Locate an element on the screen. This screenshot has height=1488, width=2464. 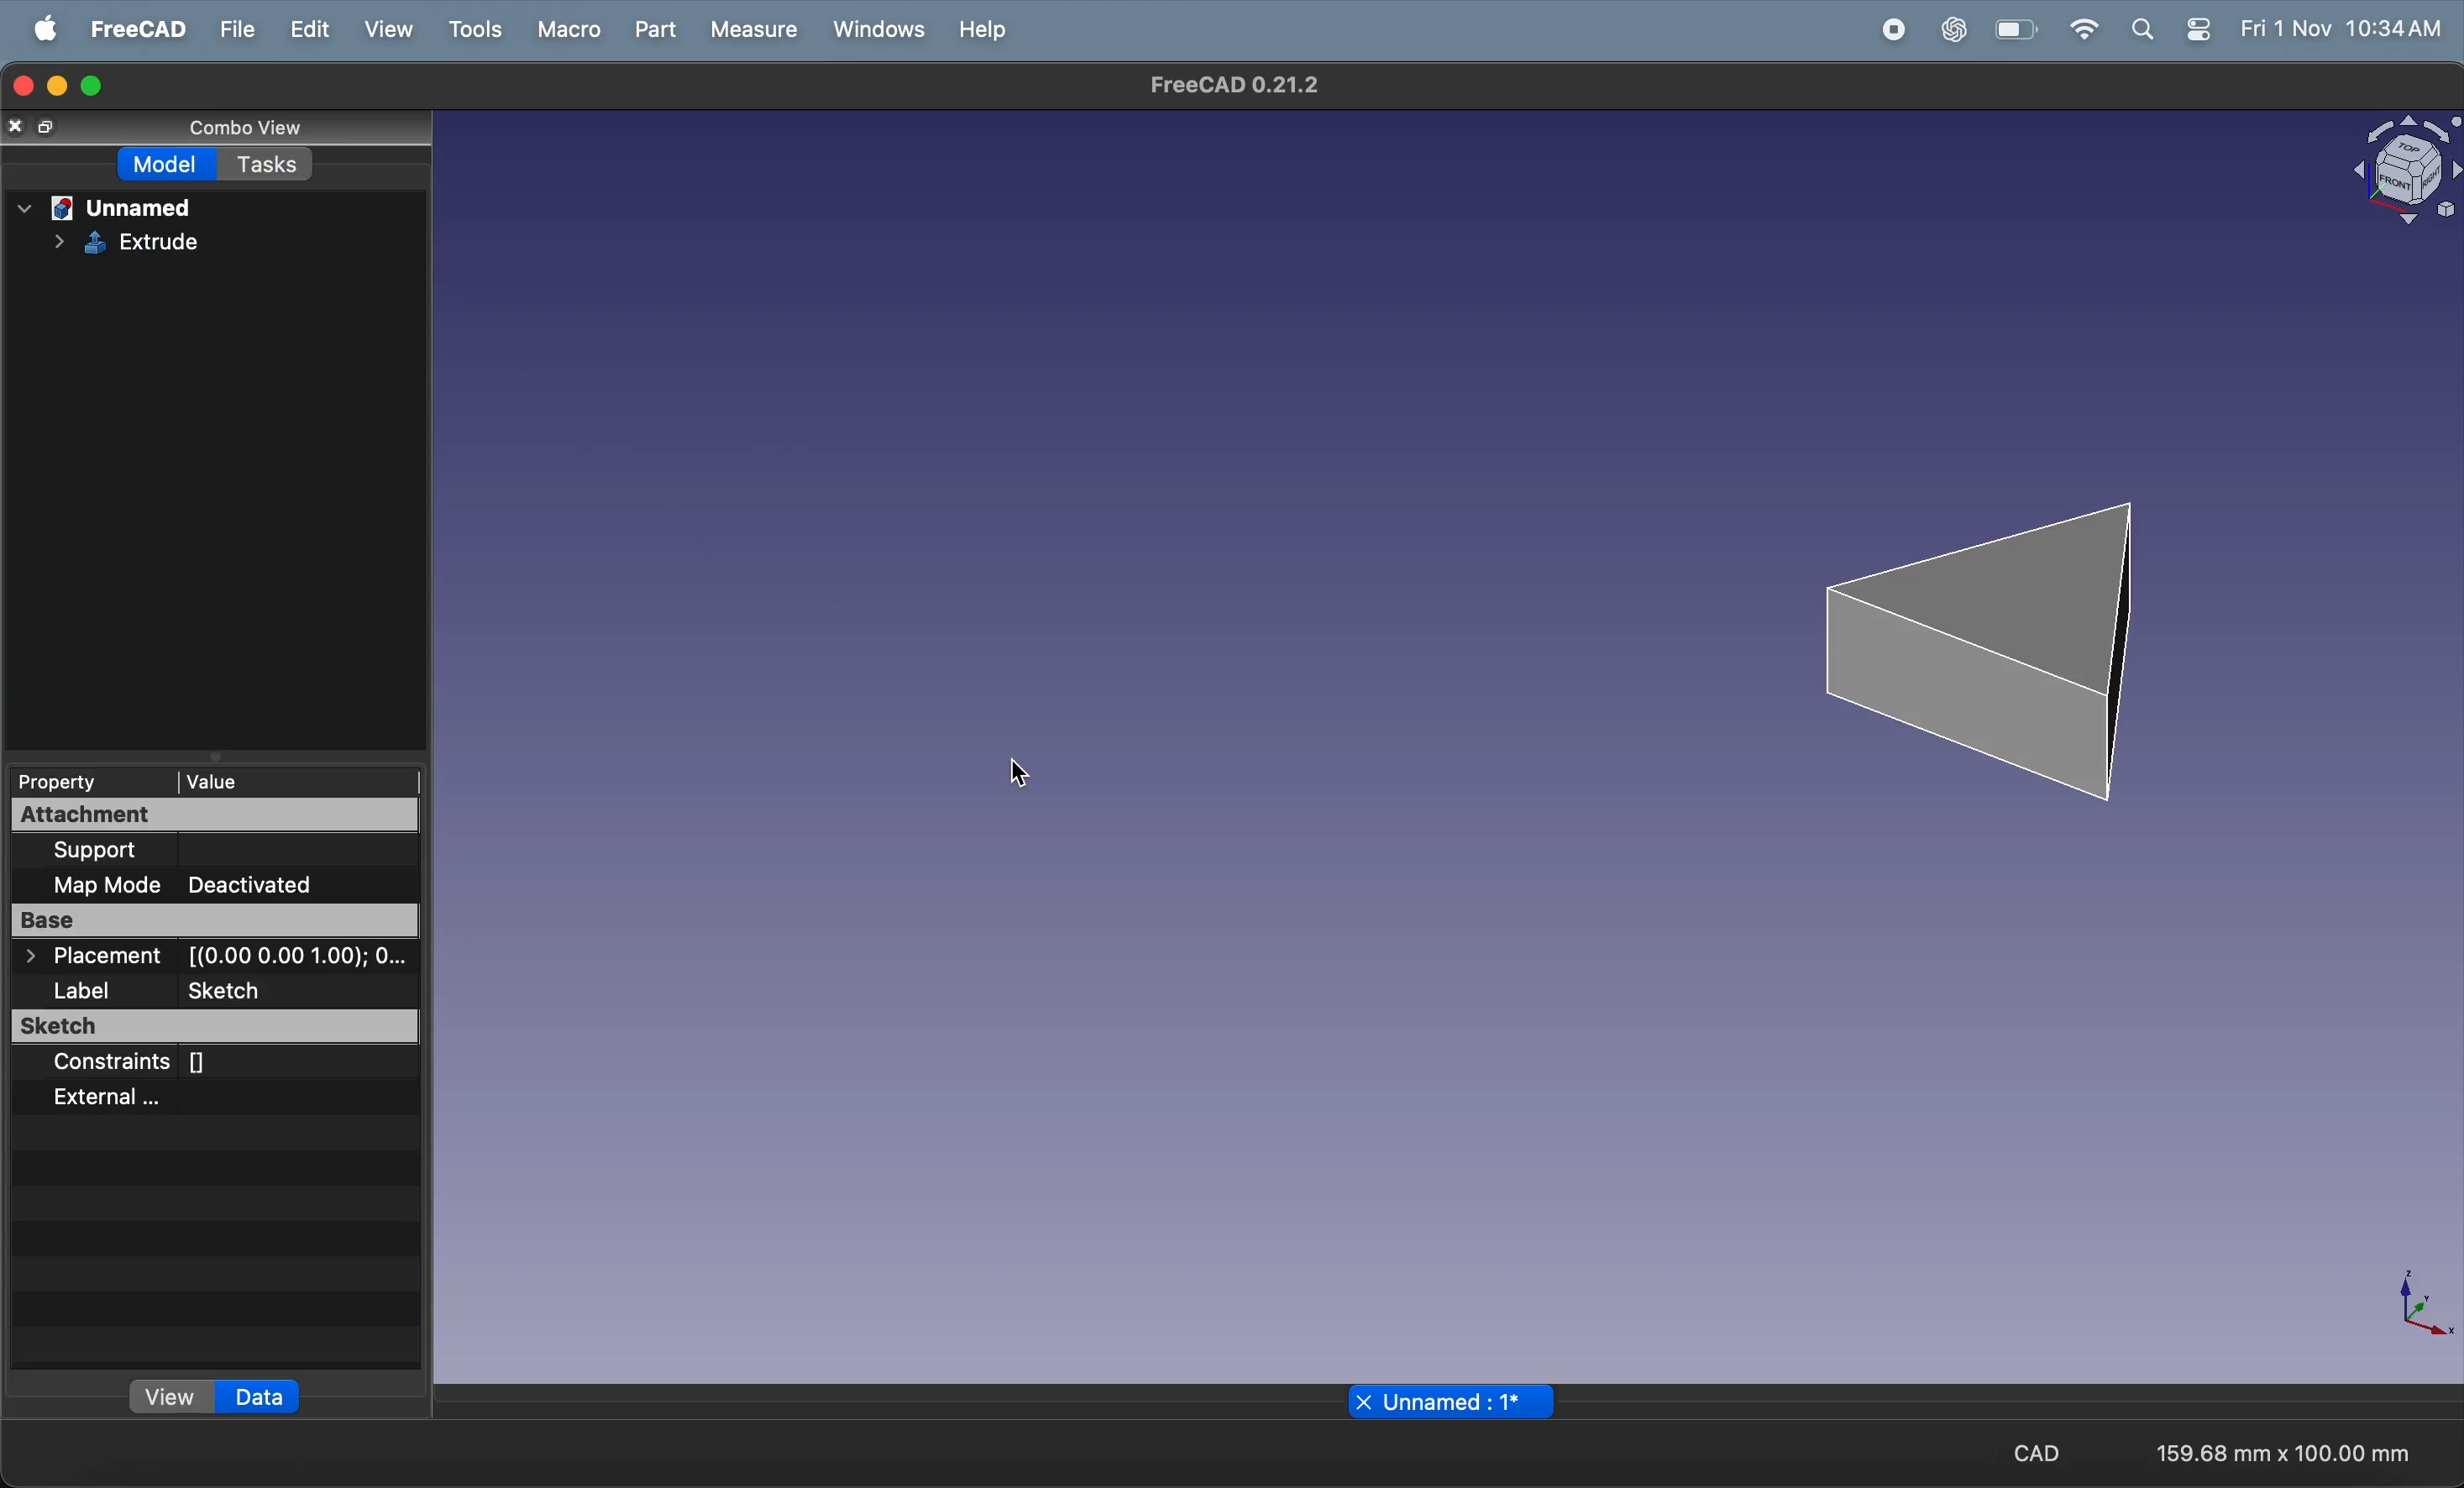
chatgpt is located at coordinates (1958, 29).